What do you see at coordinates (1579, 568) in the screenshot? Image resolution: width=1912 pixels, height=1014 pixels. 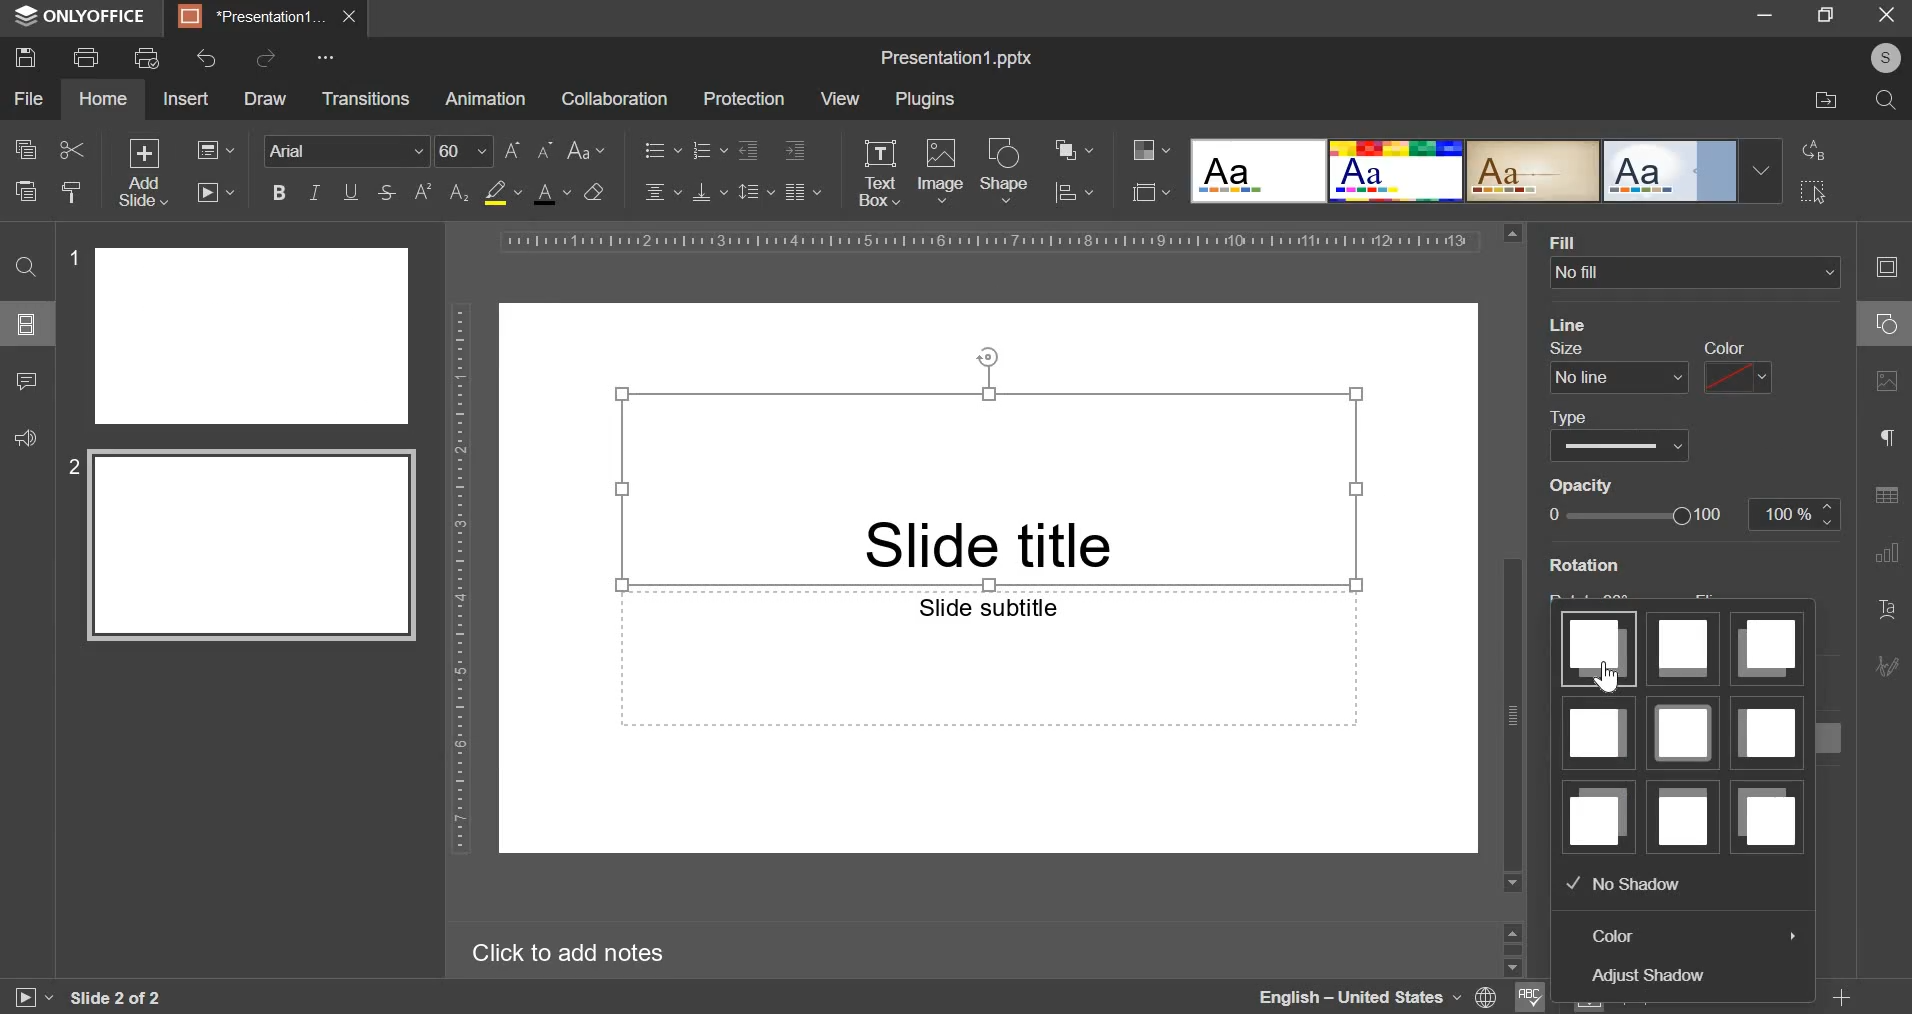 I see `rotation` at bounding box center [1579, 568].